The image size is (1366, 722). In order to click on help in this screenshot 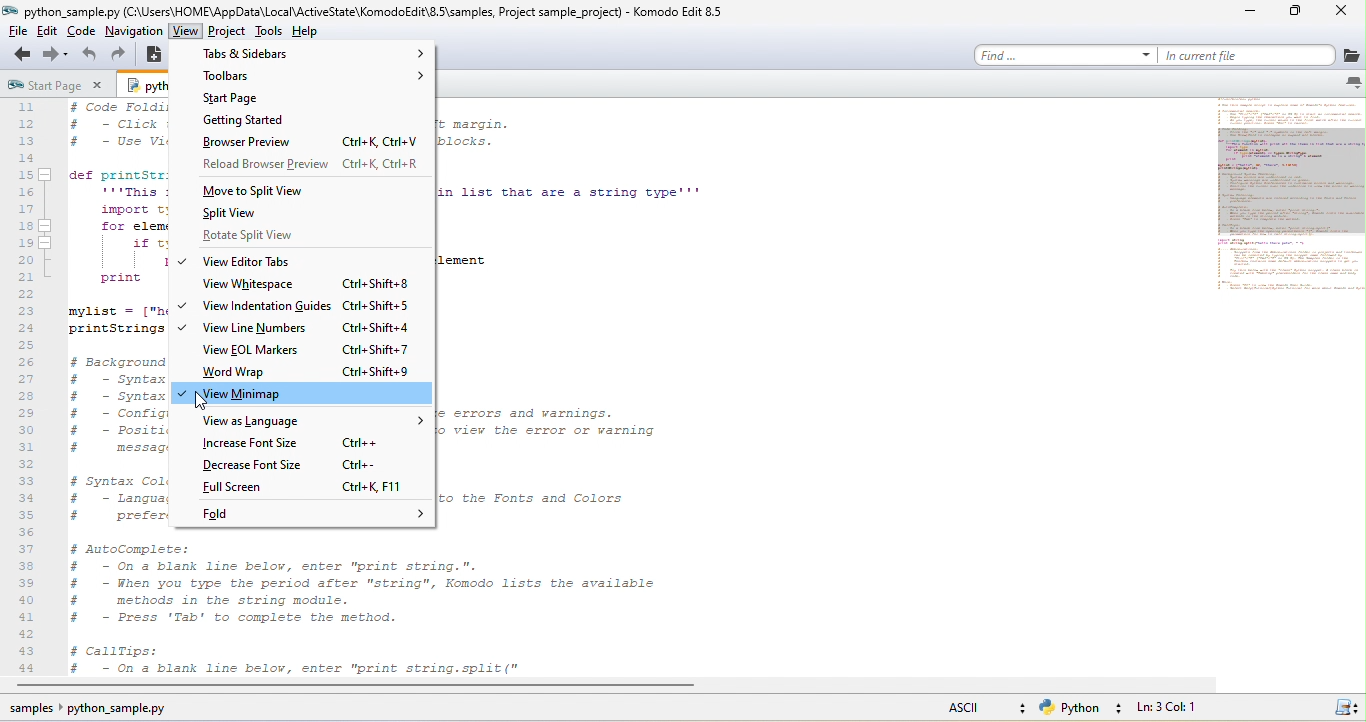, I will do `click(309, 32)`.